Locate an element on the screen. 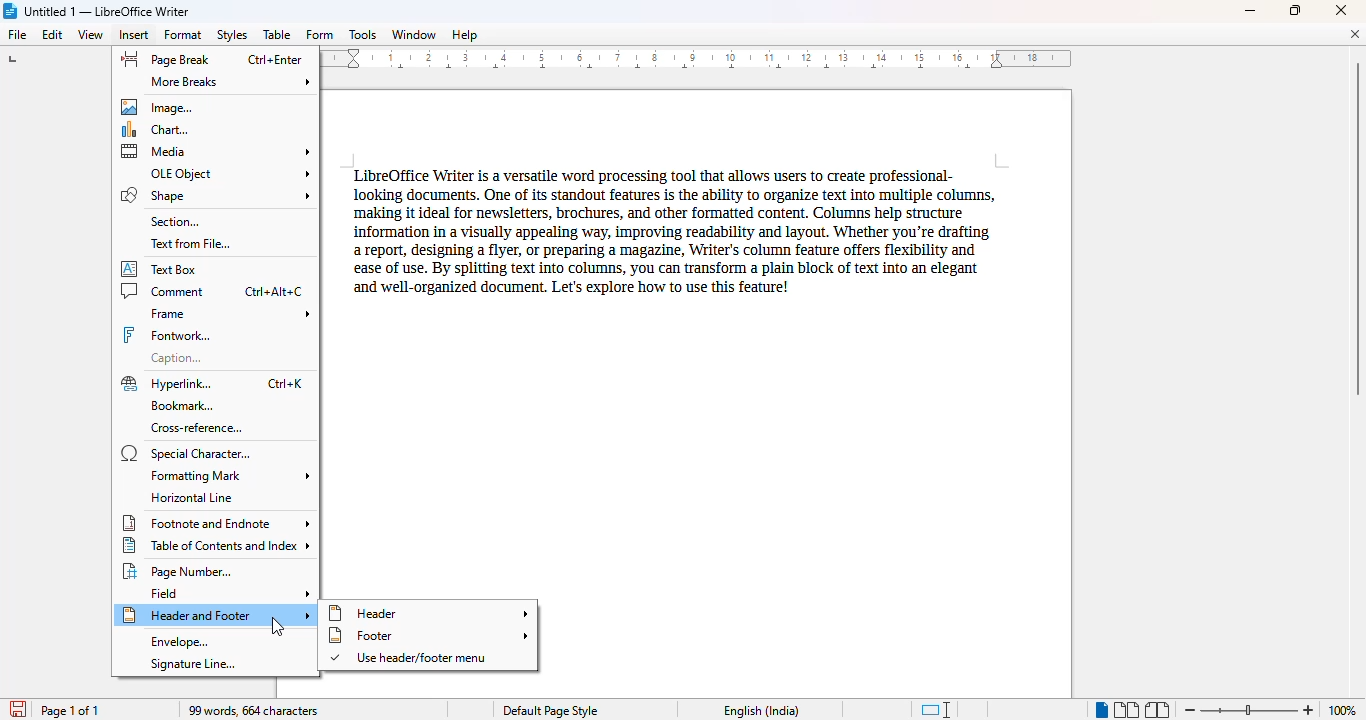 The width and height of the screenshot is (1366, 720). comment is located at coordinates (213, 290).